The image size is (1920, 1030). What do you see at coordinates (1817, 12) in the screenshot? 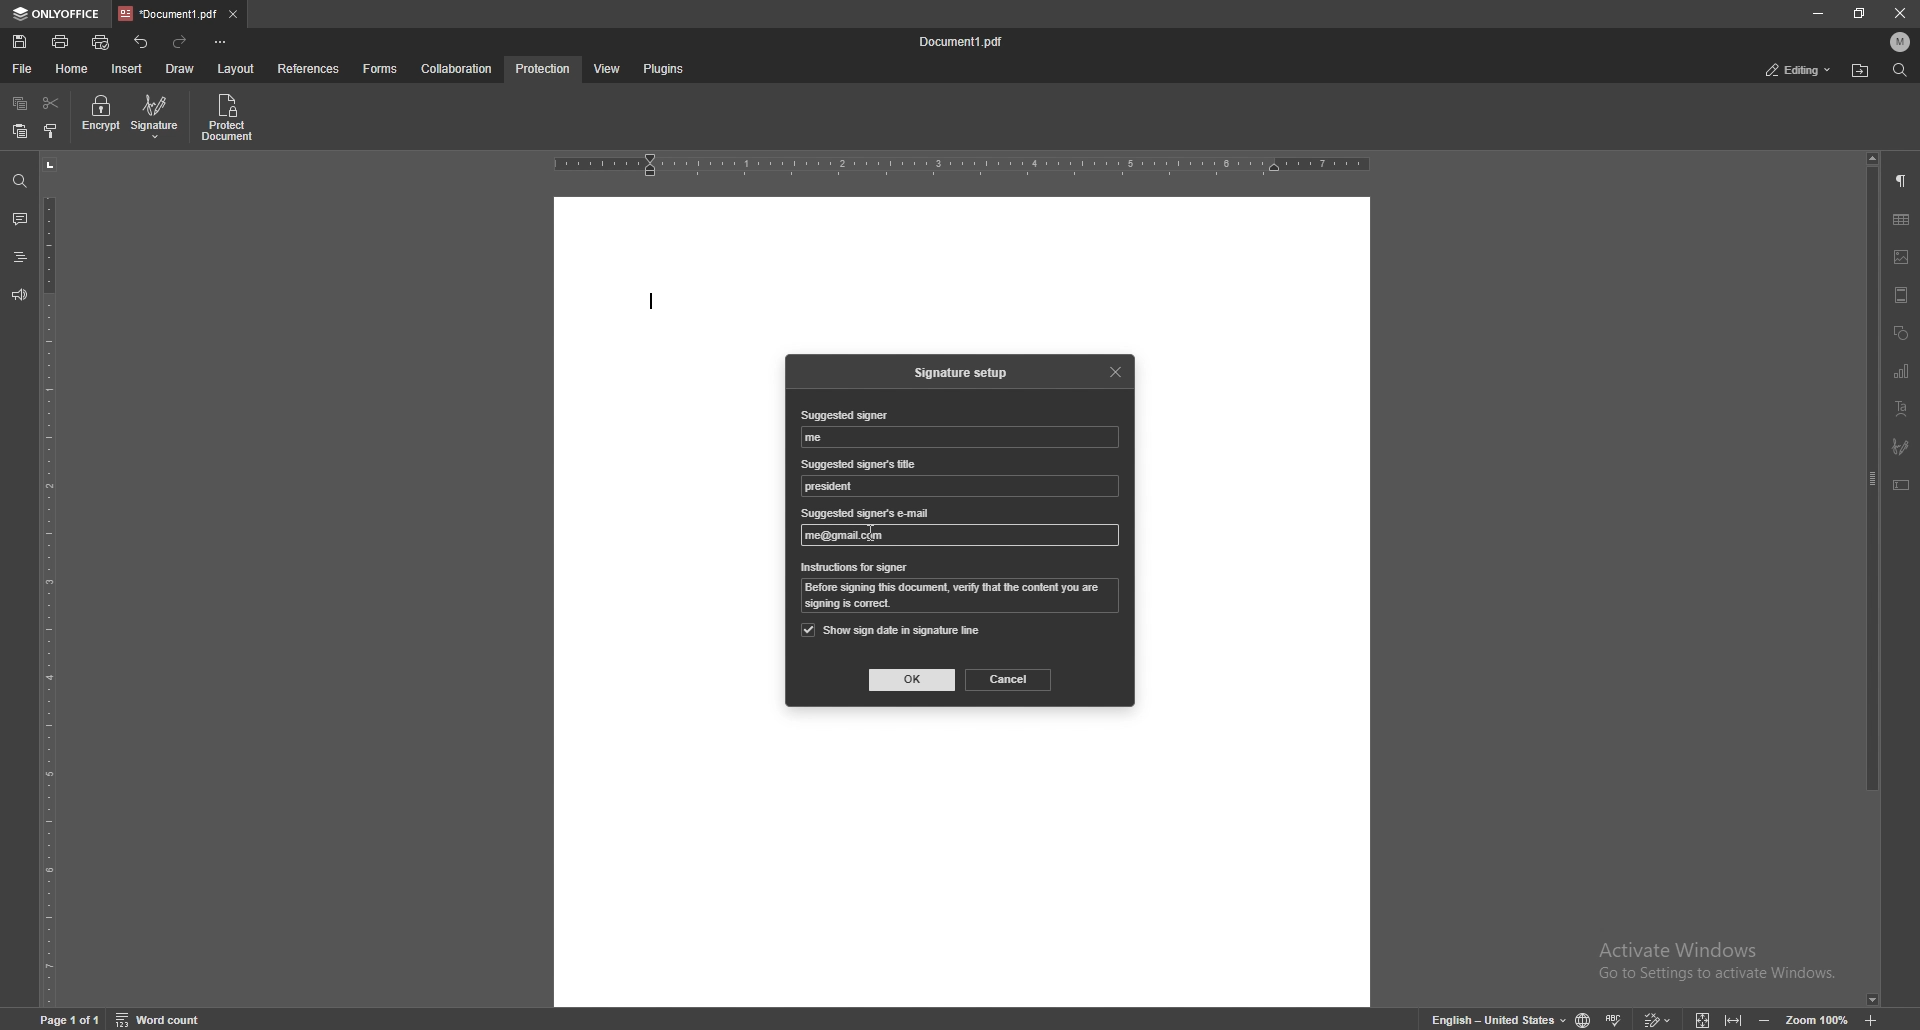
I see `minimize` at bounding box center [1817, 12].